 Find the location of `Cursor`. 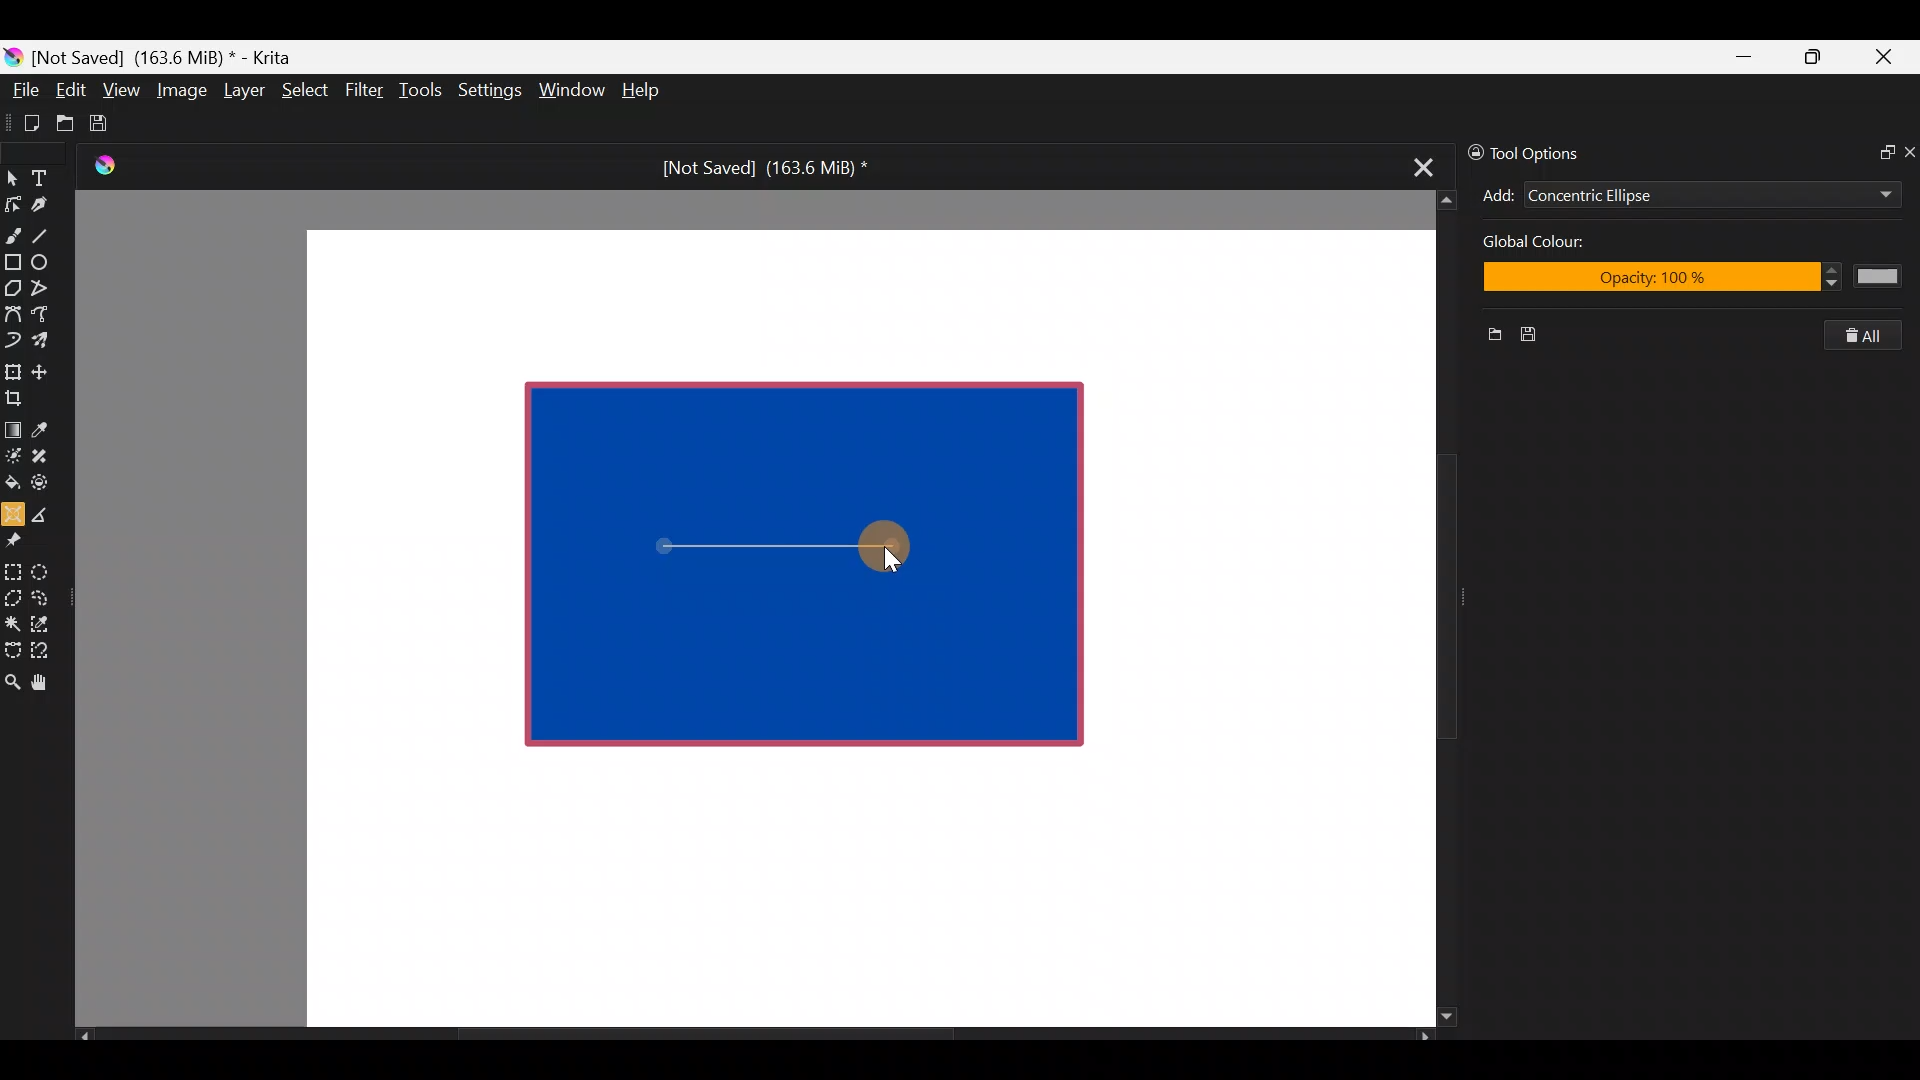

Cursor is located at coordinates (888, 542).